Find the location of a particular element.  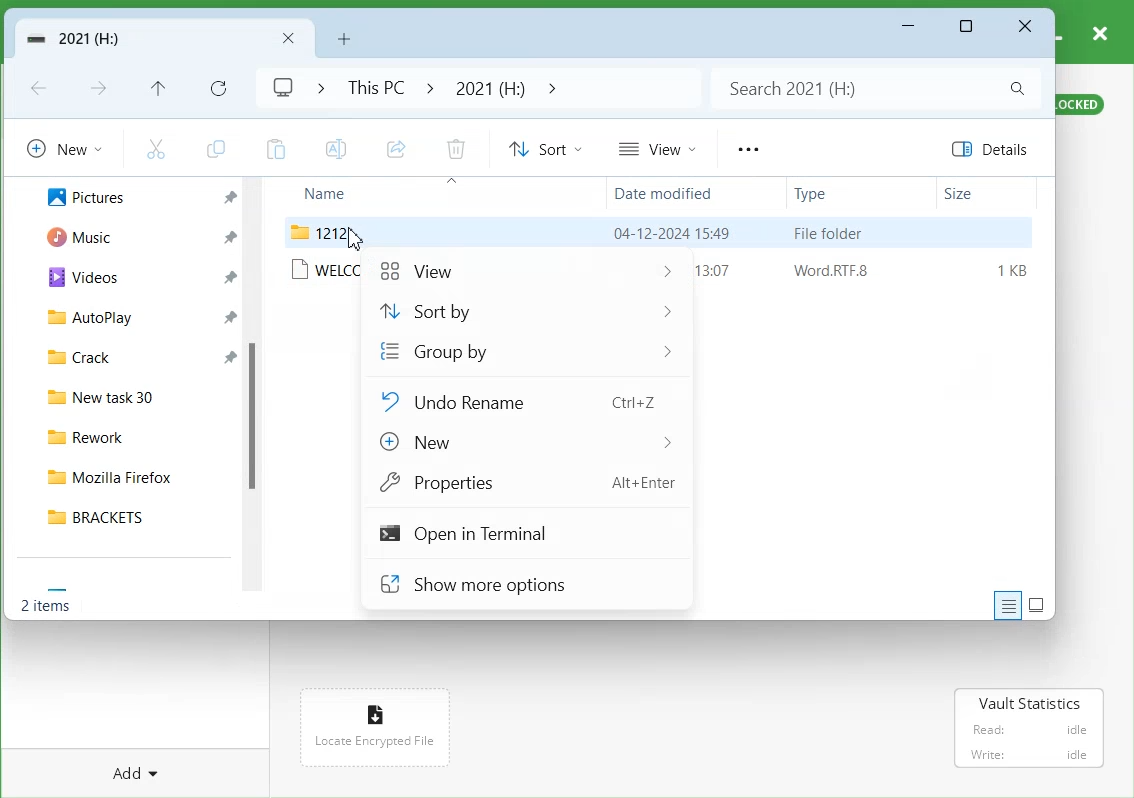

Pictures is located at coordinates (81, 197).